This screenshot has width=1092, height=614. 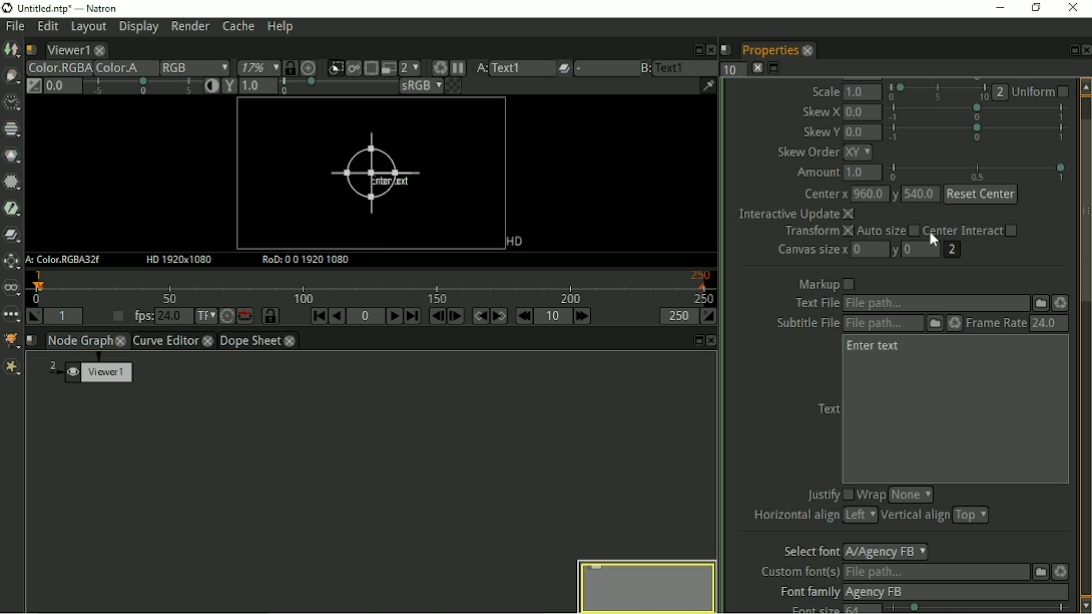 What do you see at coordinates (972, 229) in the screenshot?
I see `Center Interact` at bounding box center [972, 229].